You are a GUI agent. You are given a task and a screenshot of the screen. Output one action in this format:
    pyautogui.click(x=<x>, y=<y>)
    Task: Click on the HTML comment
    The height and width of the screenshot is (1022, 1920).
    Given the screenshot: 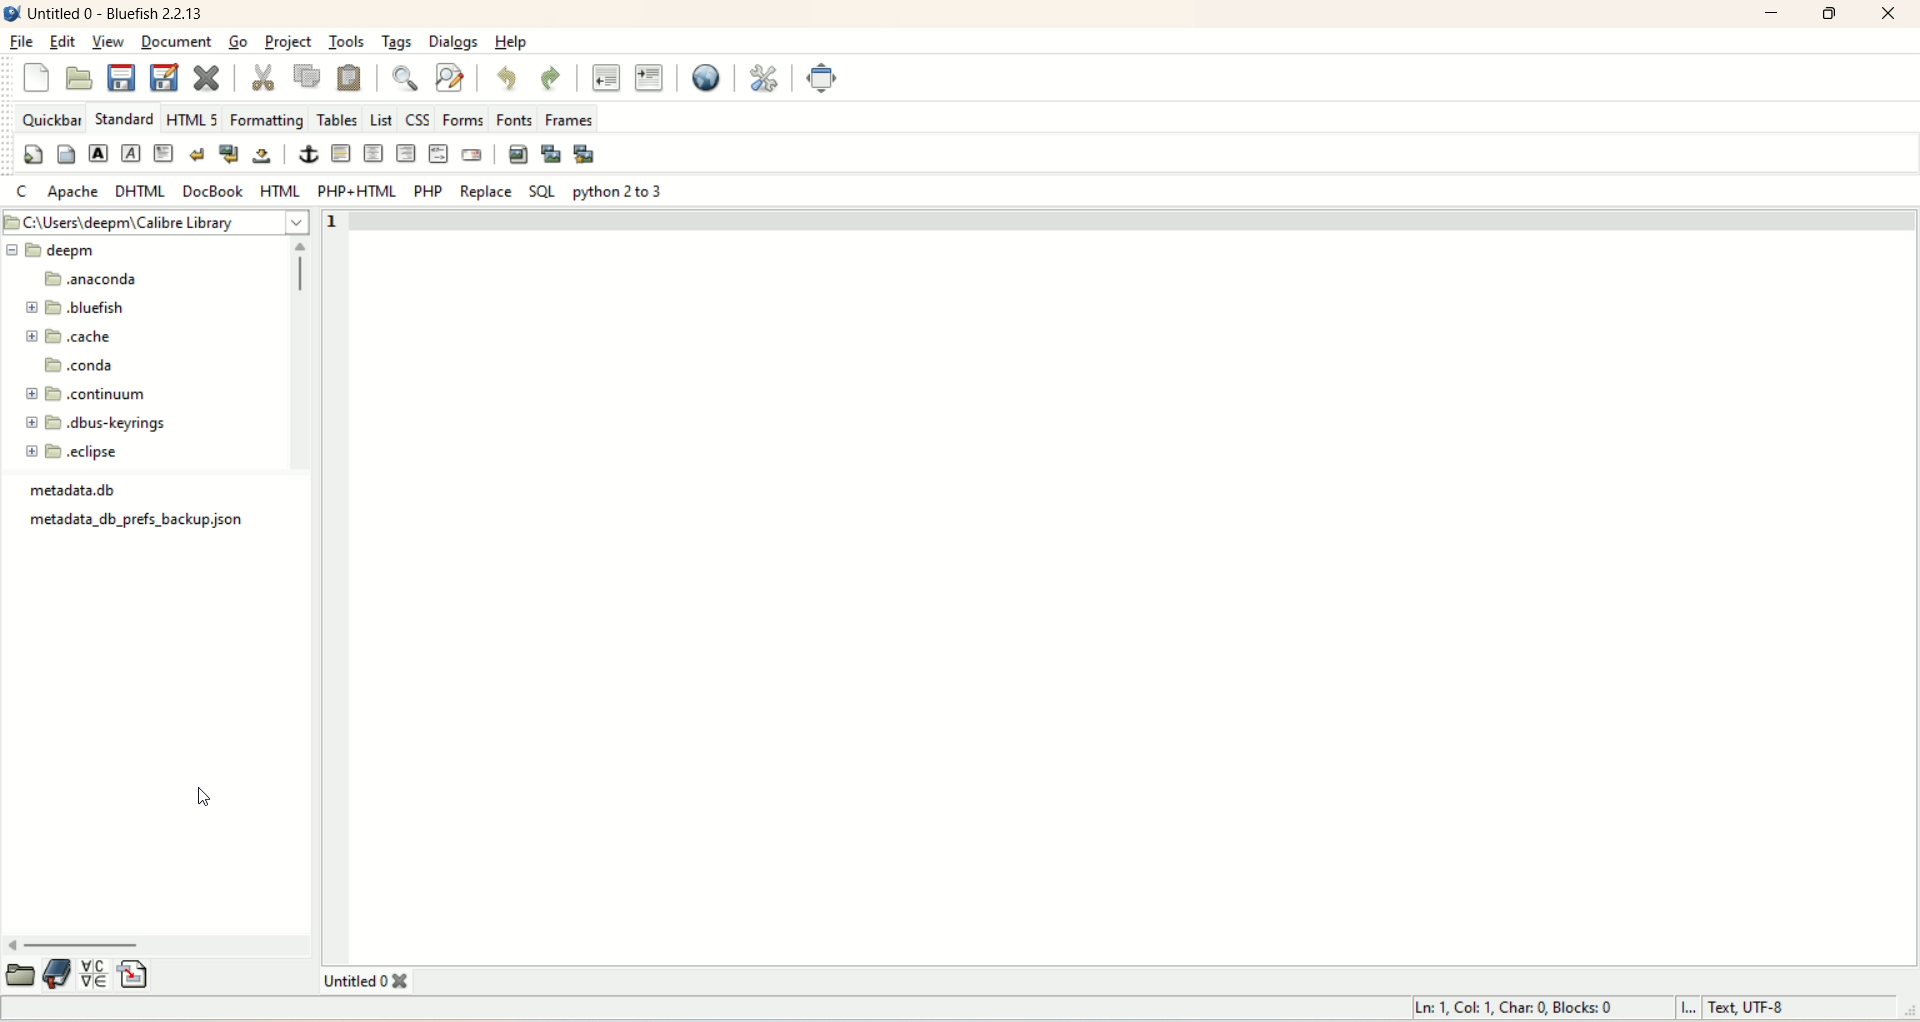 What is the action you would take?
    pyautogui.click(x=438, y=153)
    